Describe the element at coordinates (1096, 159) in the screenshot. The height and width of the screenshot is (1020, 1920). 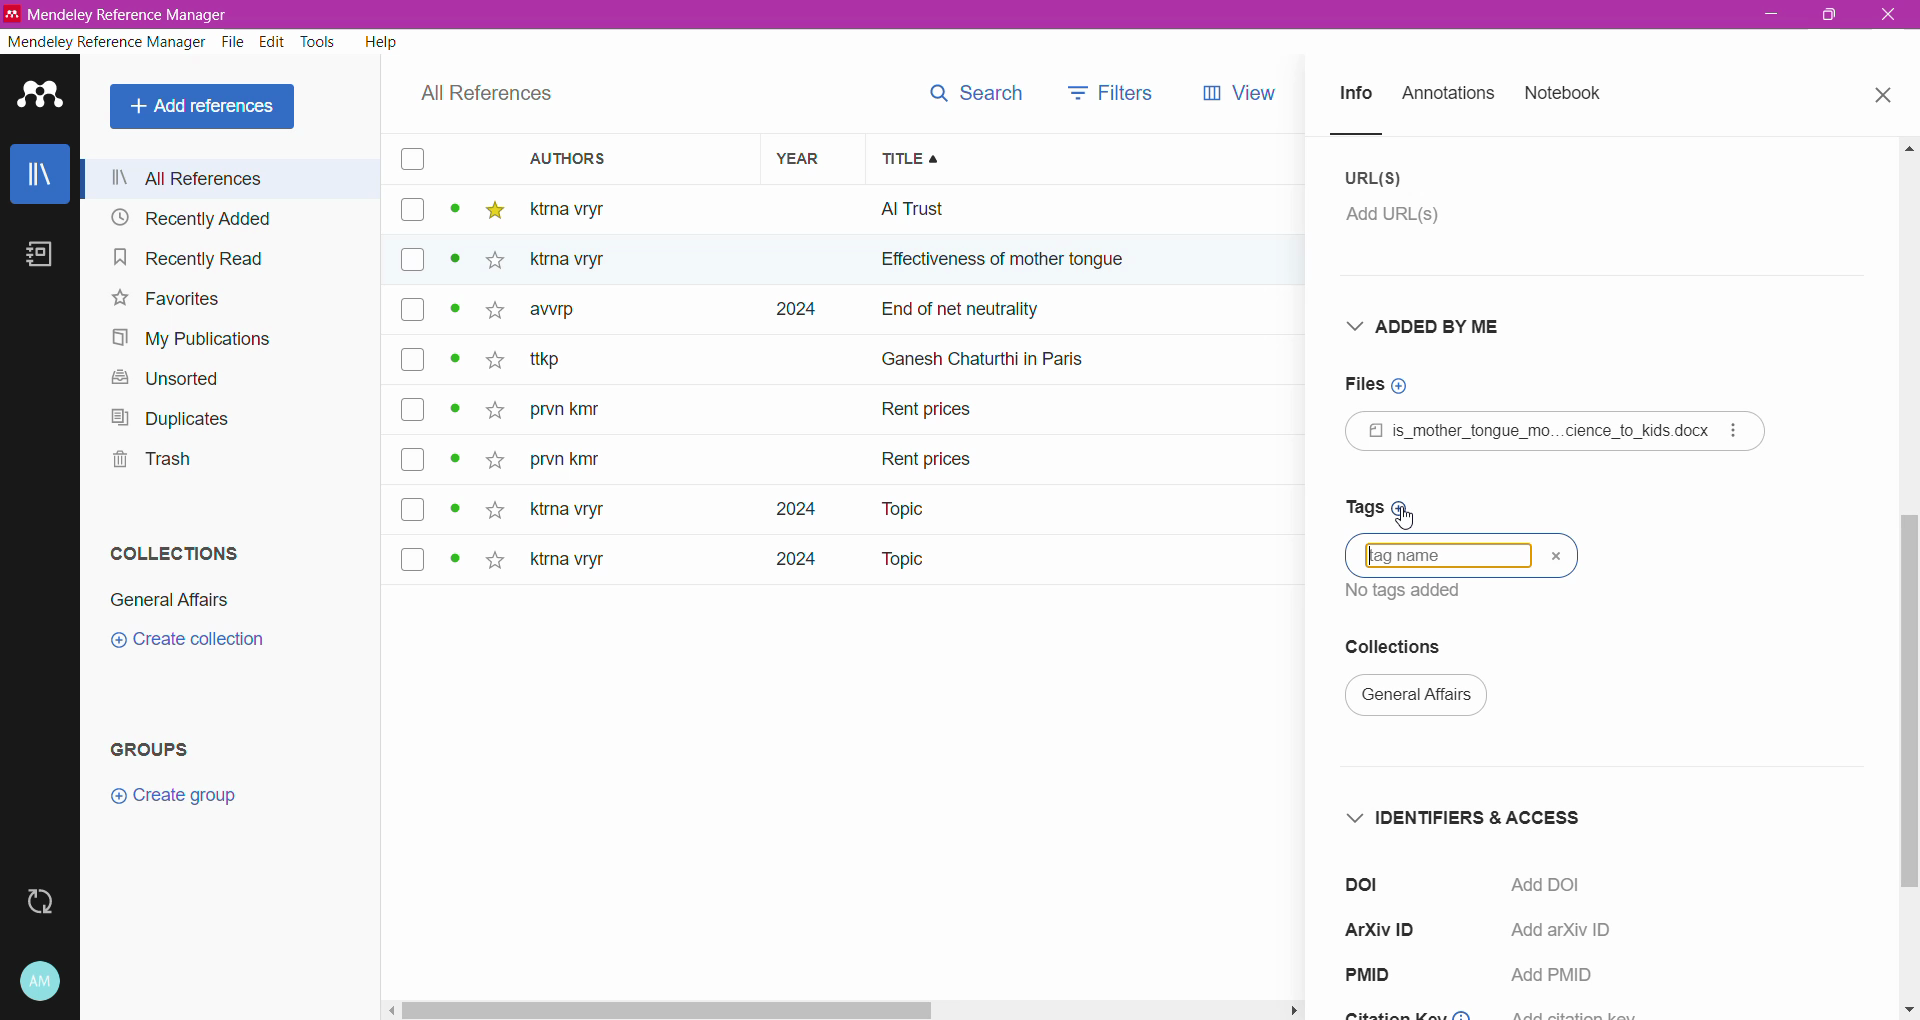
I see `Title` at that location.